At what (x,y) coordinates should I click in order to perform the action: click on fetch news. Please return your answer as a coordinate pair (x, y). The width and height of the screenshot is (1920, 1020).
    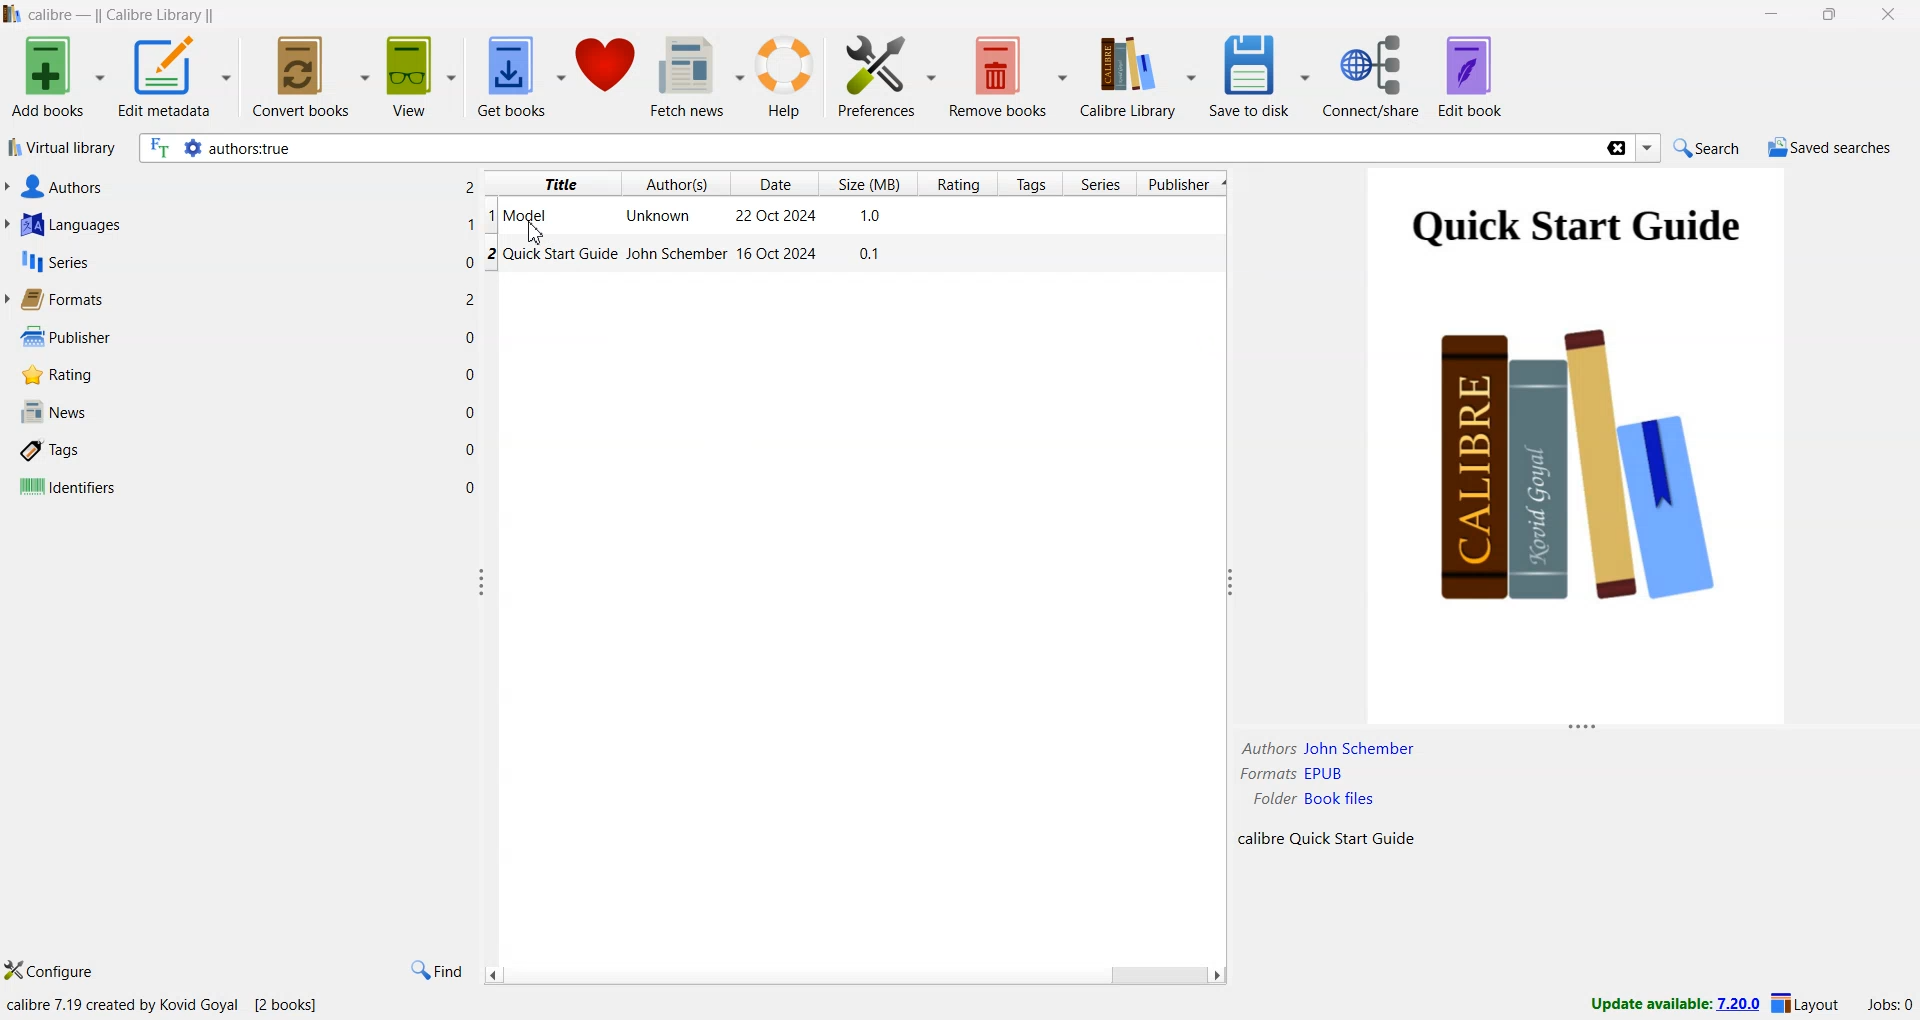
    Looking at the image, I should click on (700, 80).